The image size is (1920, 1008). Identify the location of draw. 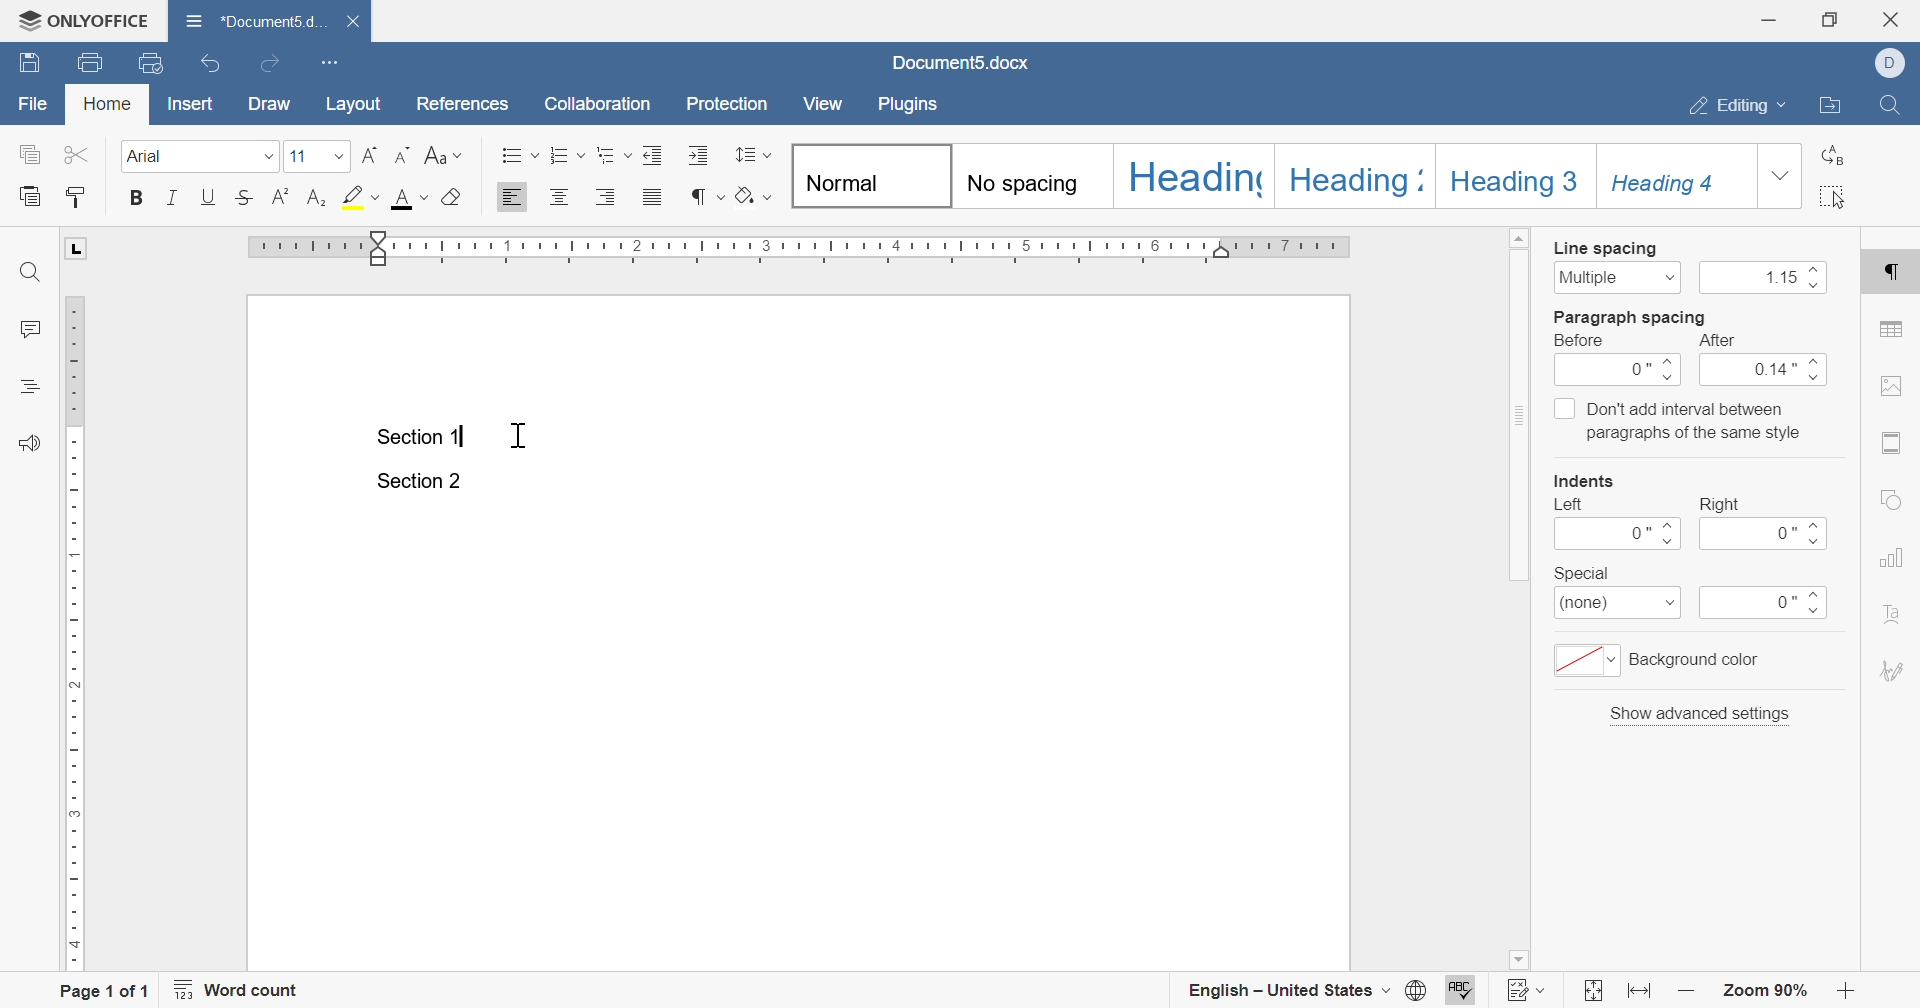
(271, 103).